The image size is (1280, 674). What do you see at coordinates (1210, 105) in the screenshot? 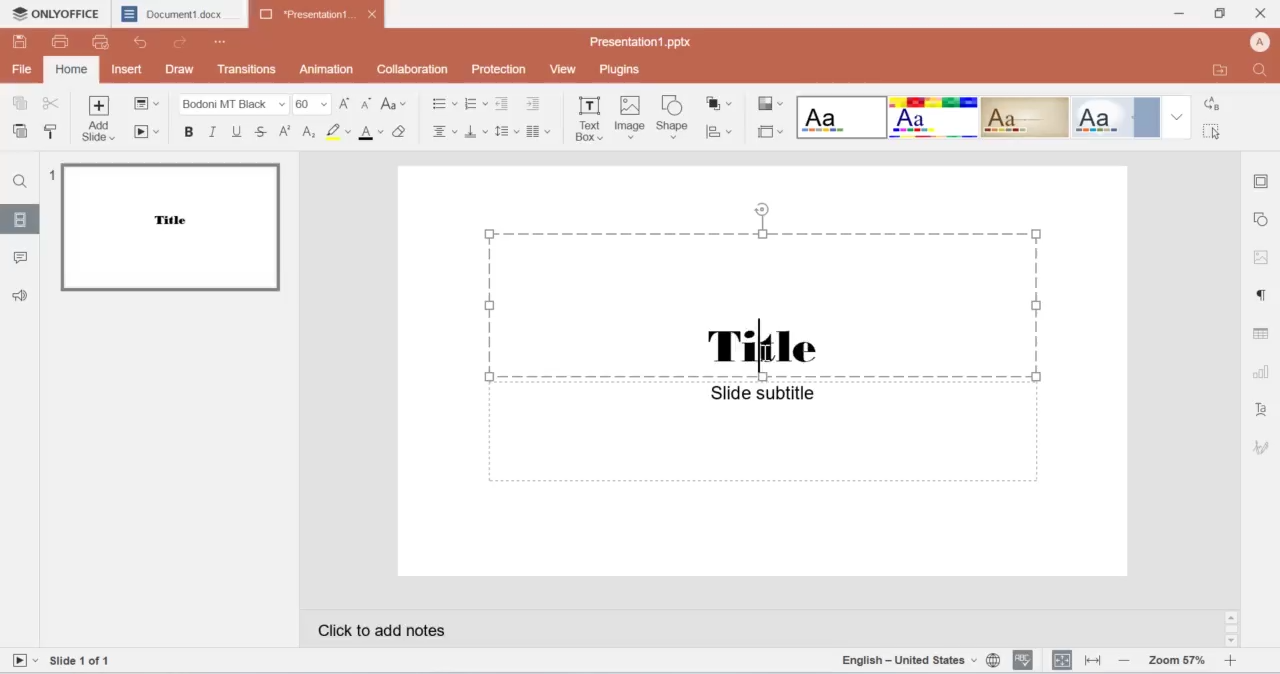
I see `a to b` at bounding box center [1210, 105].